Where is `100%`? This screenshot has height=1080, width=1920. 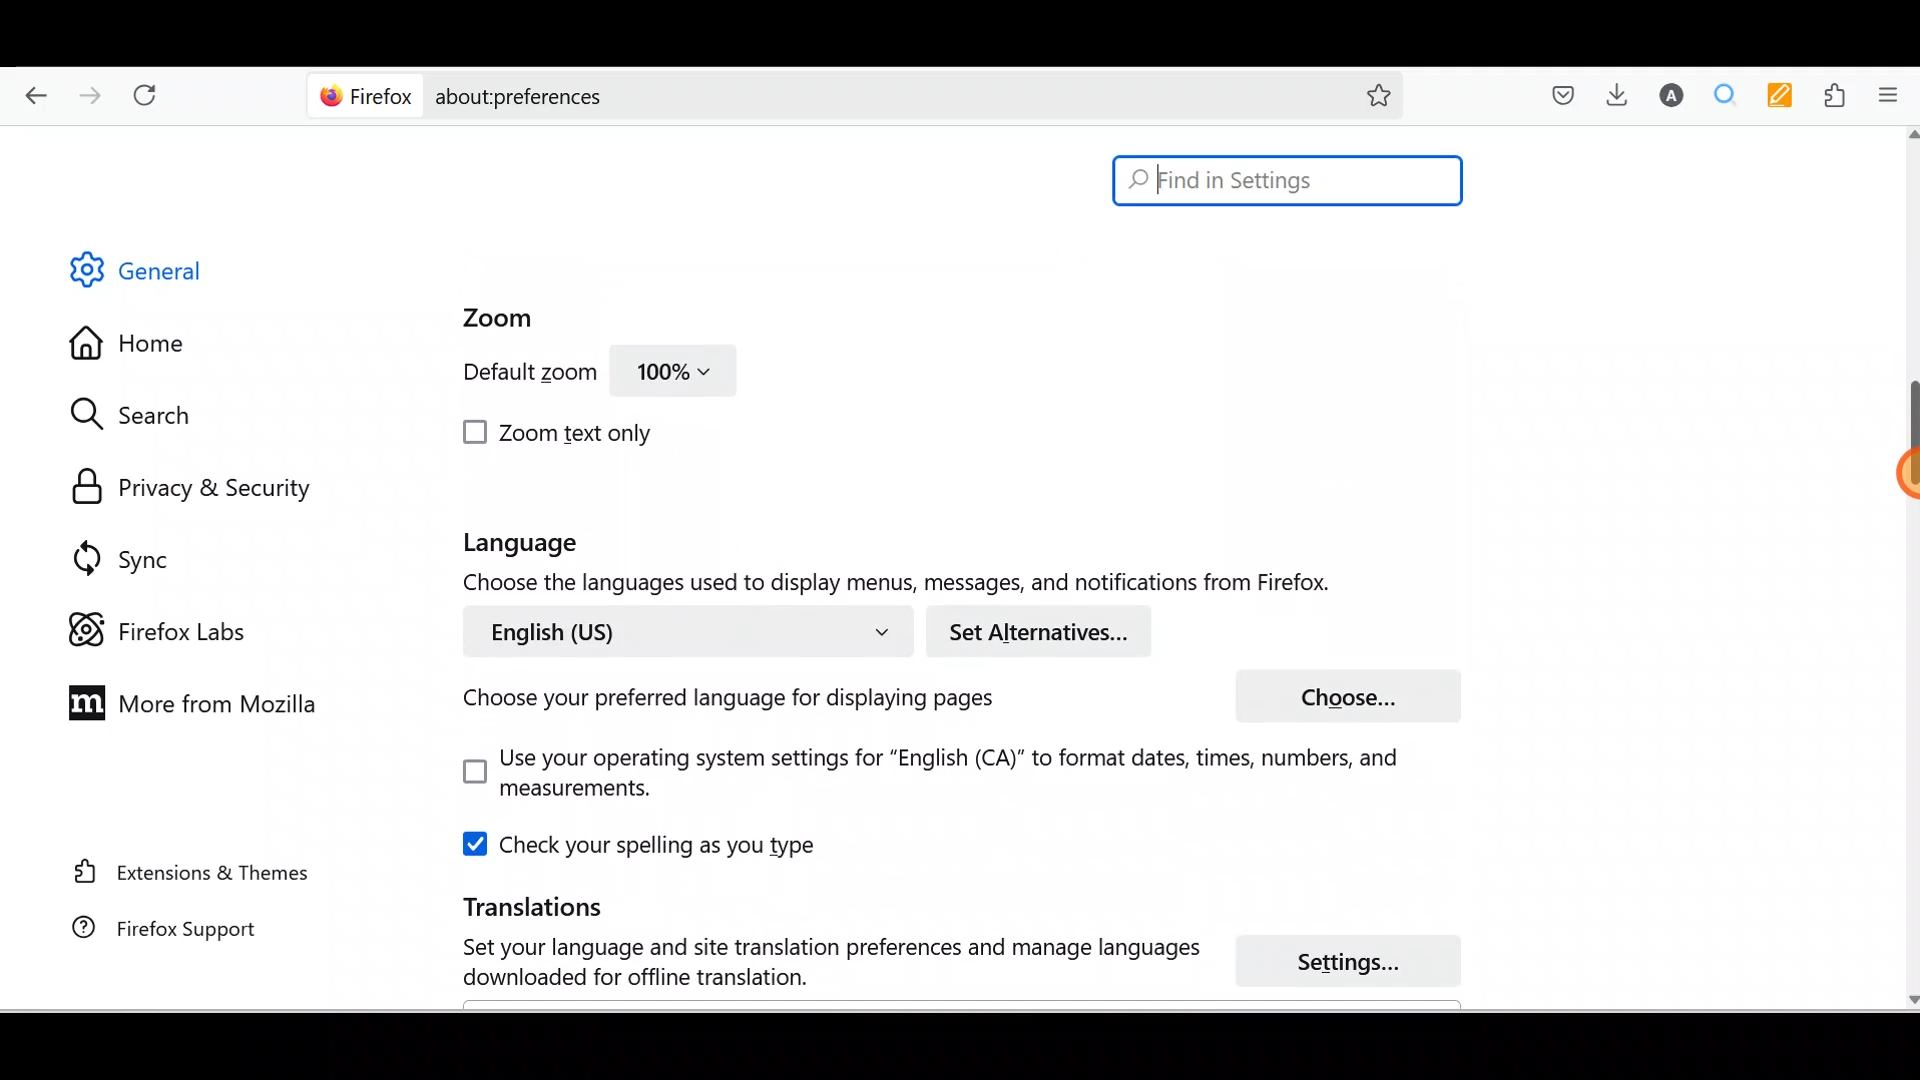 100% is located at coordinates (675, 376).